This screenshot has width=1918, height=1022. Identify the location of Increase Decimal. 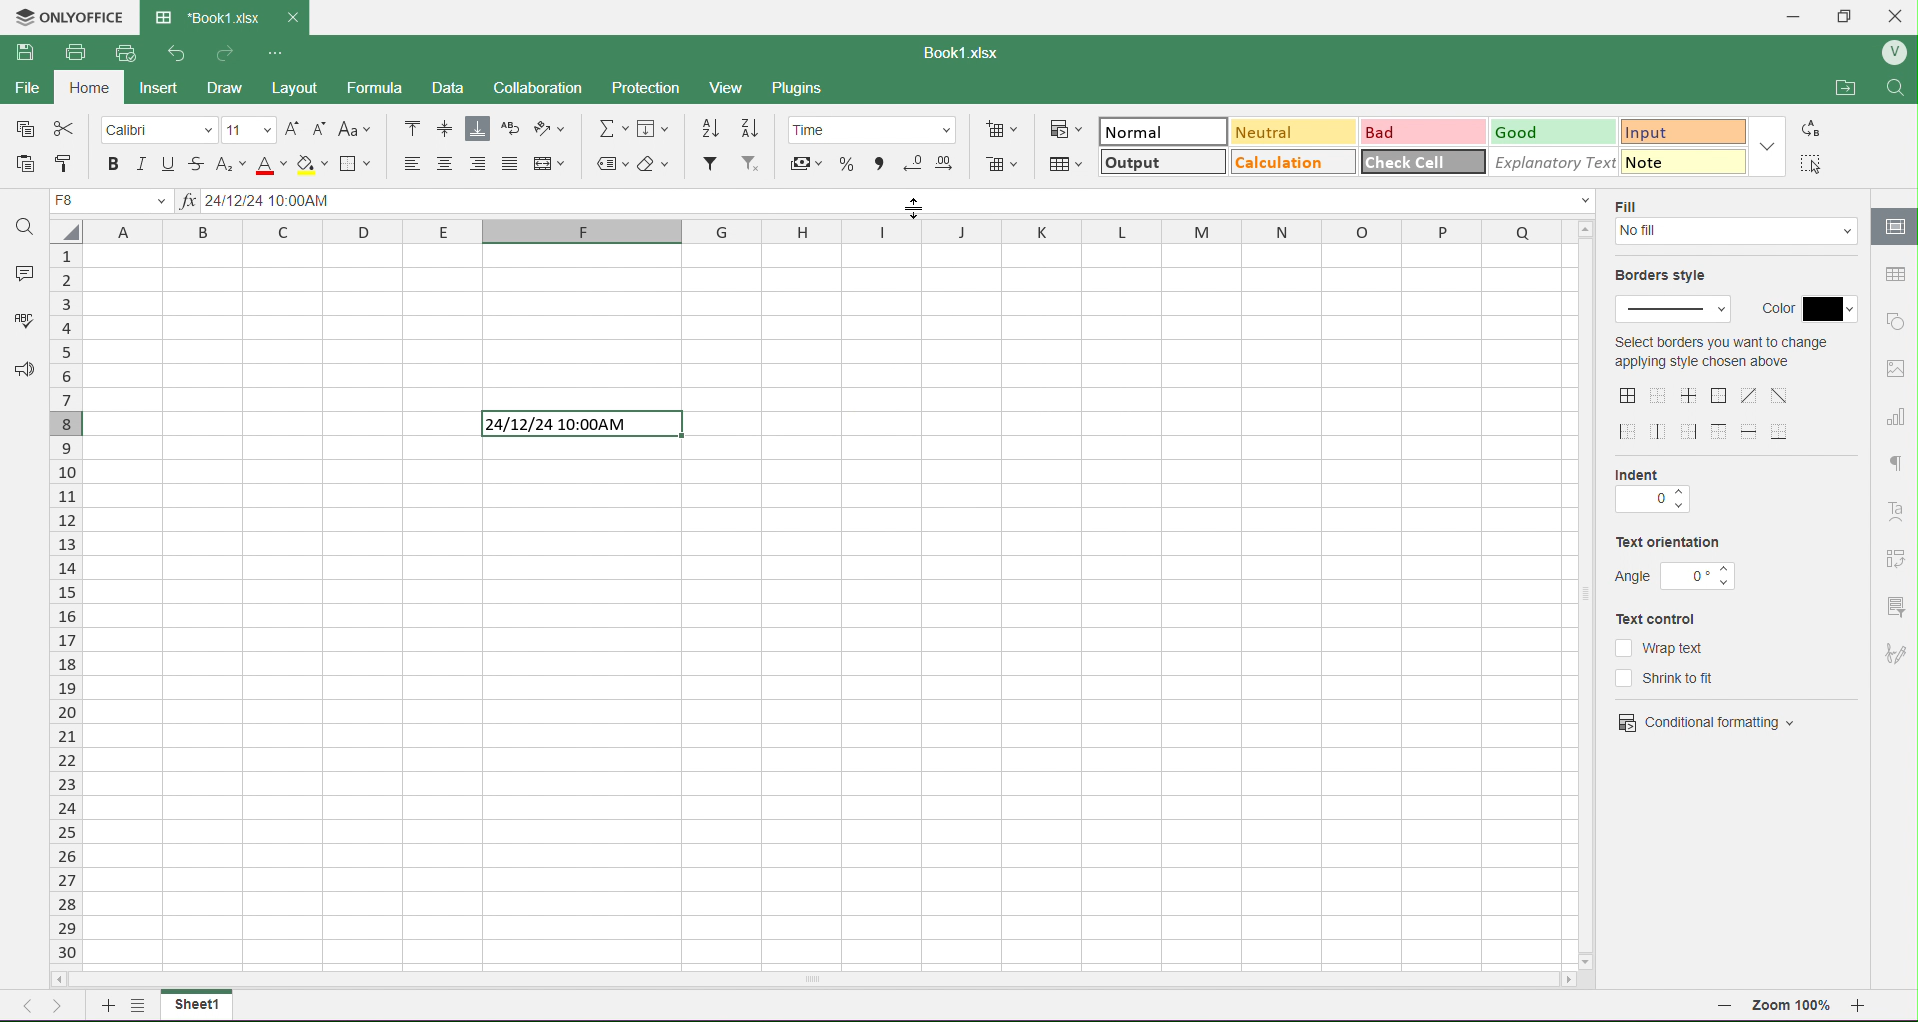
(947, 160).